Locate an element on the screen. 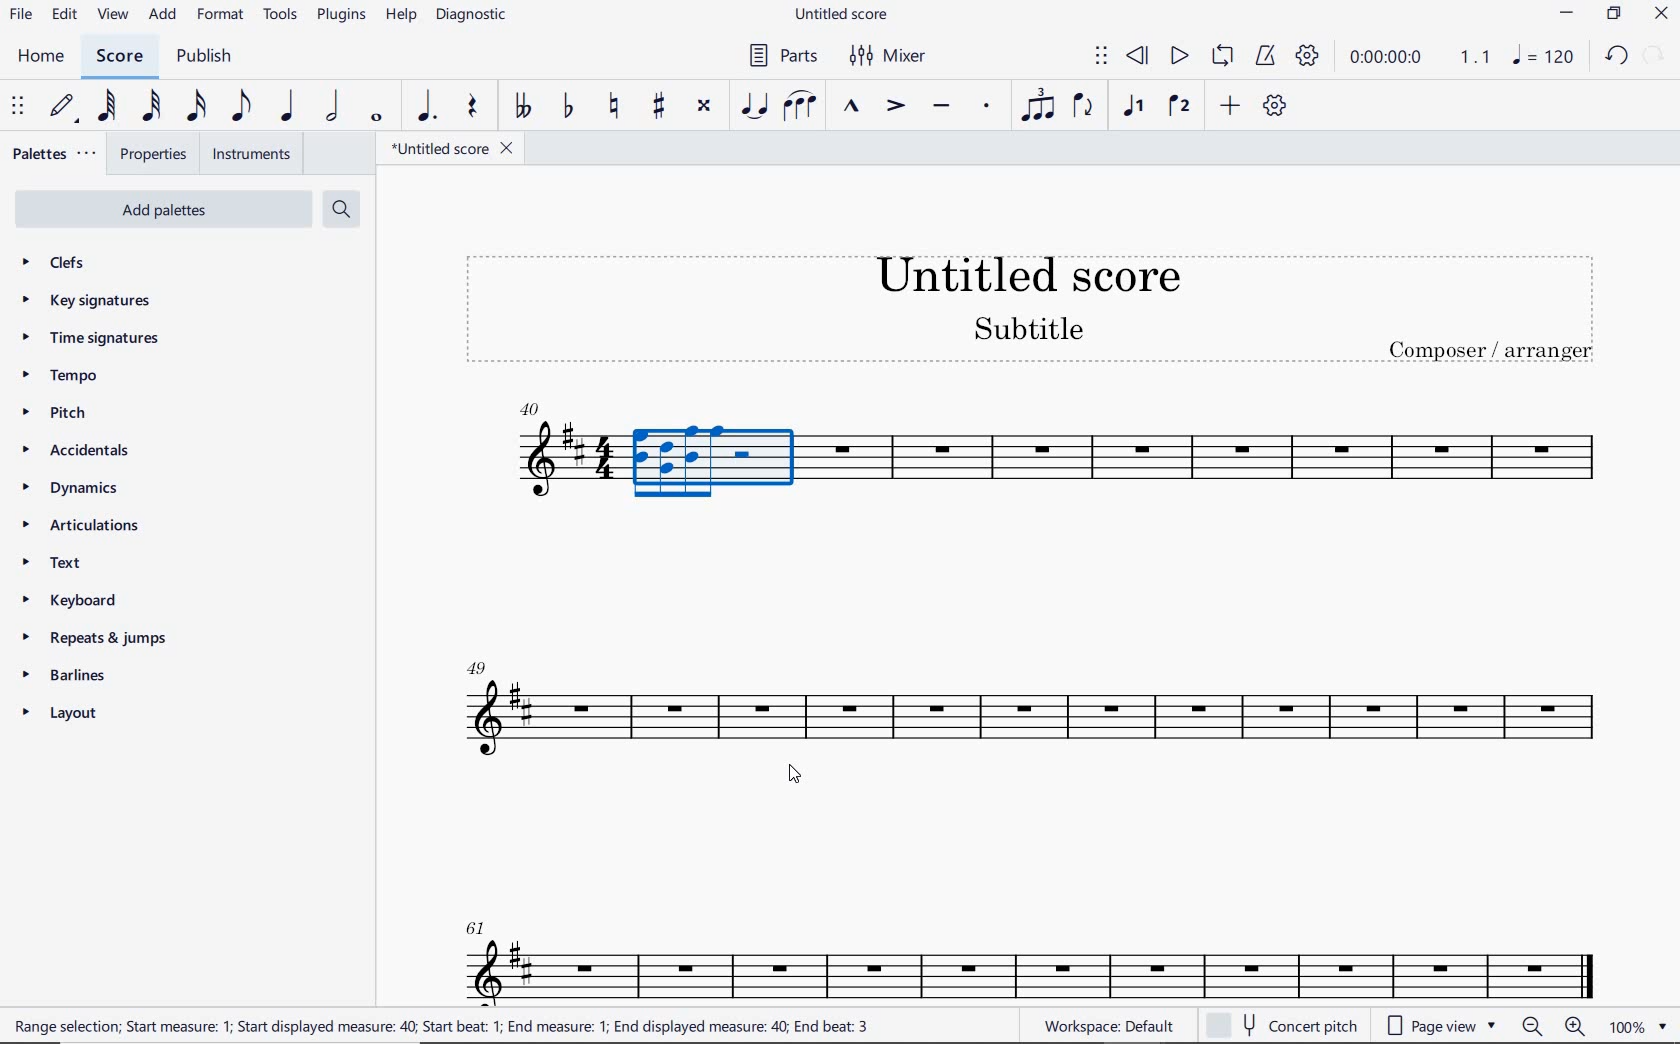 This screenshot has width=1680, height=1044. SCORE is located at coordinates (119, 57).